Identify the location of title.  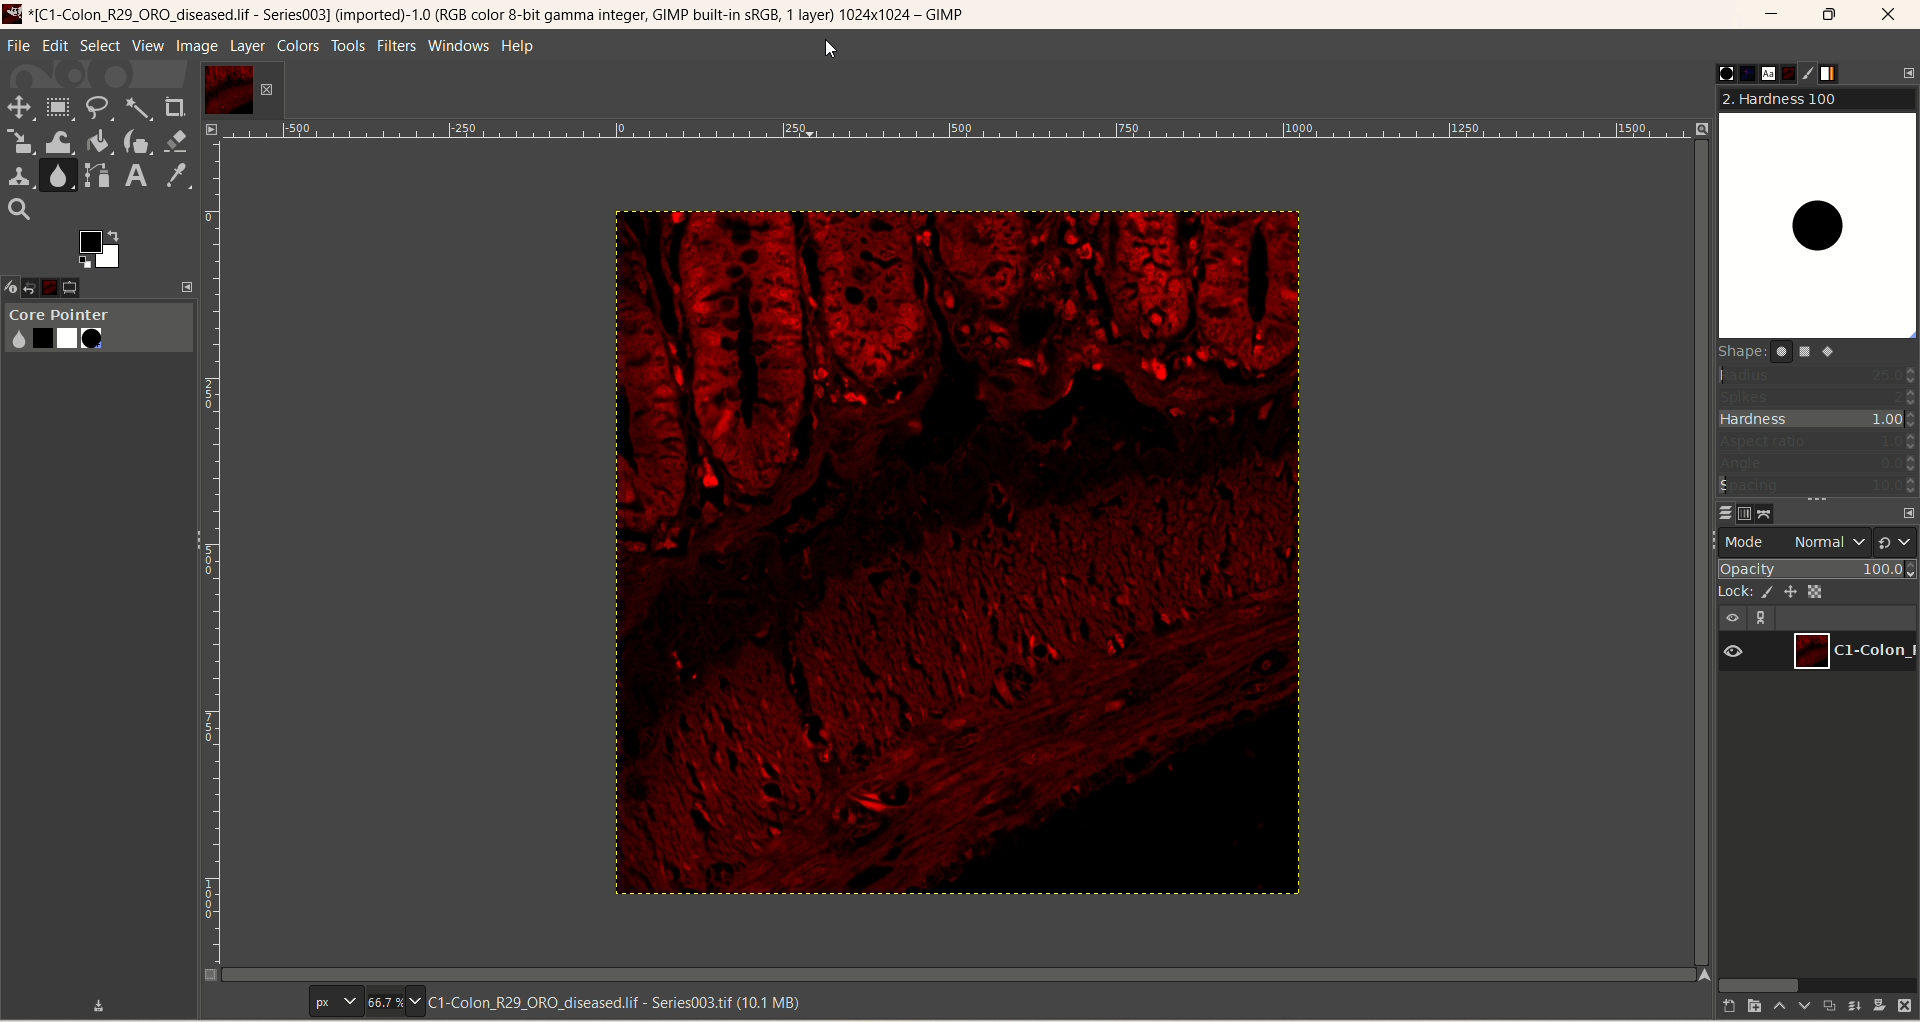
(508, 17).